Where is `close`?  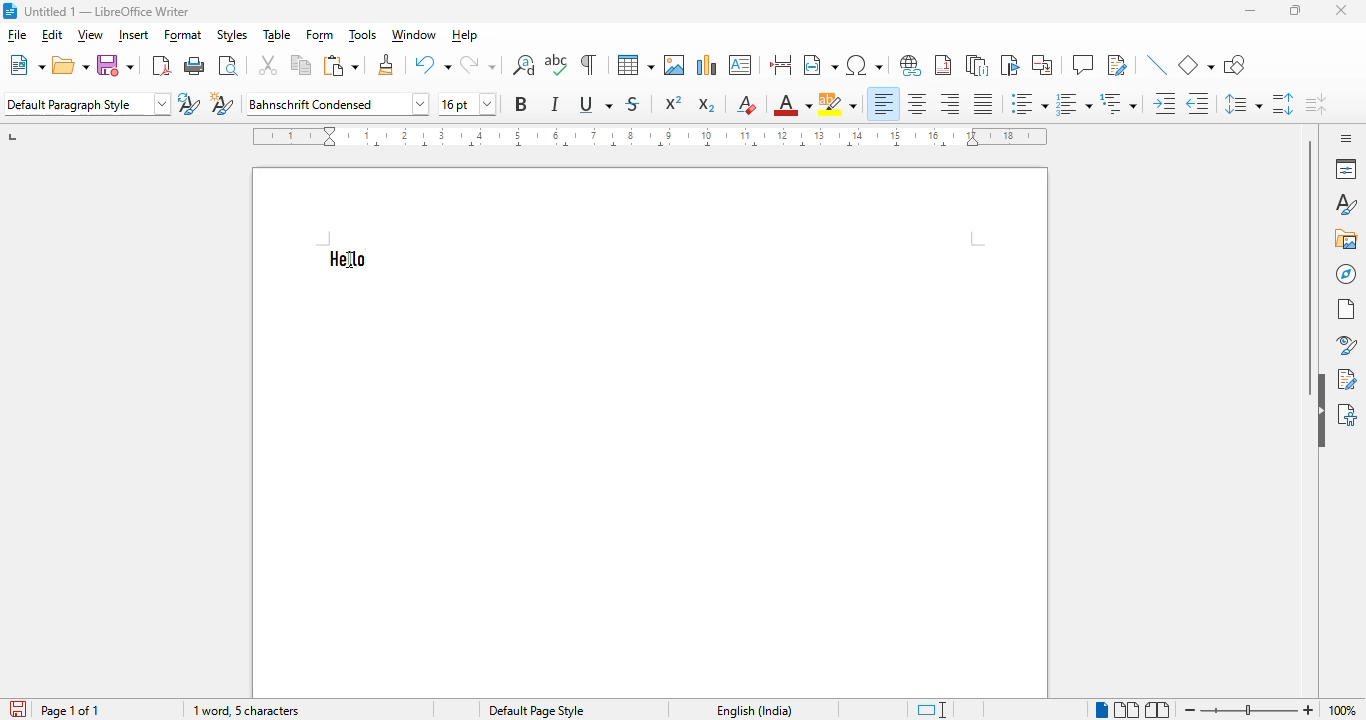
close is located at coordinates (1343, 10).